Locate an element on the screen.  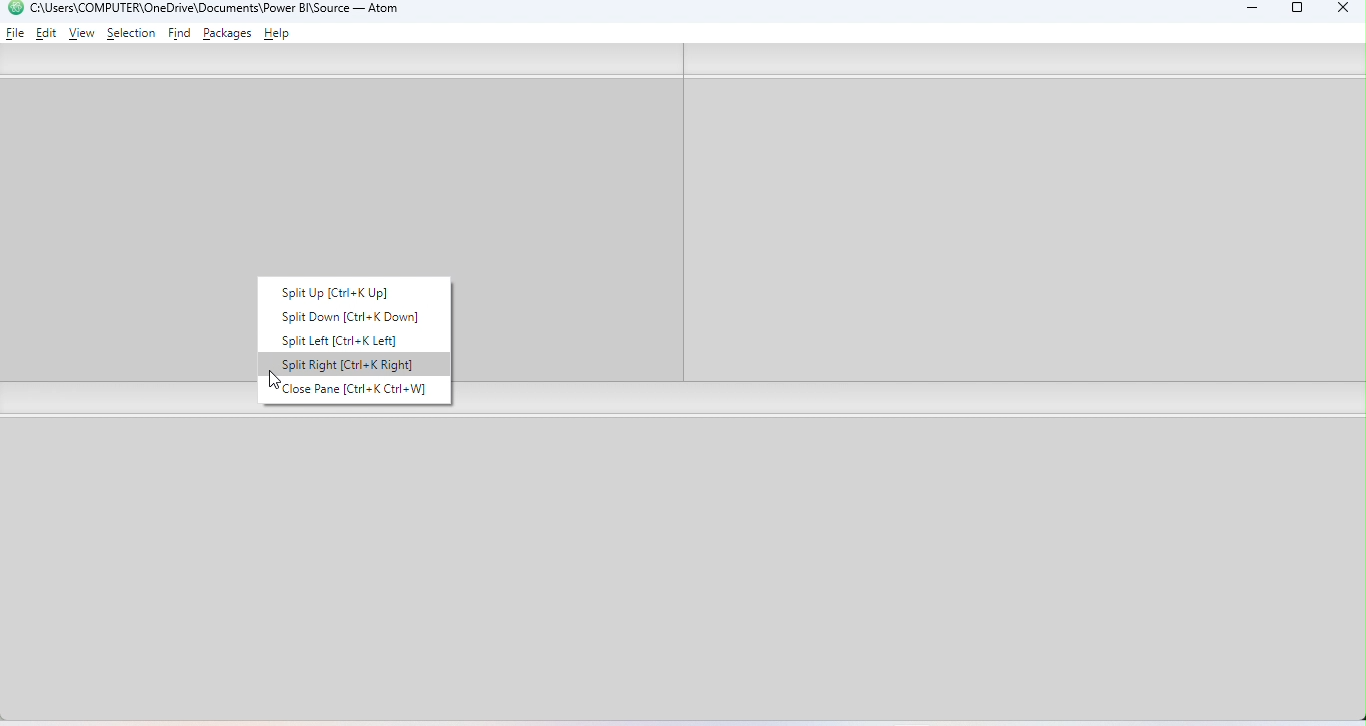
Split Down [Ctrl+K Down] is located at coordinates (348, 317).